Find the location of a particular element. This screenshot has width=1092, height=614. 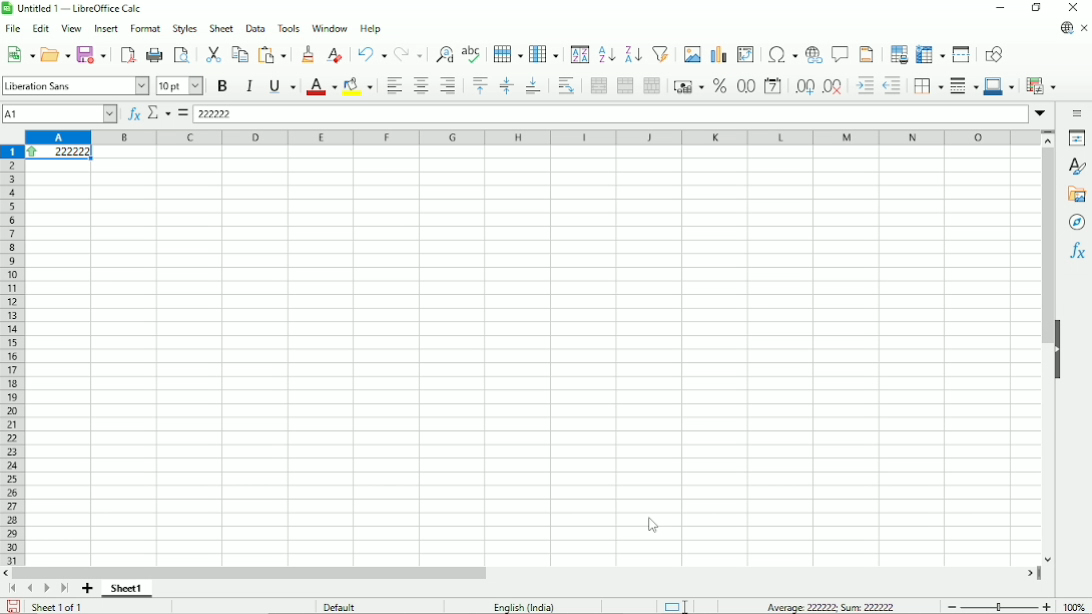

Close document is located at coordinates (1085, 29).